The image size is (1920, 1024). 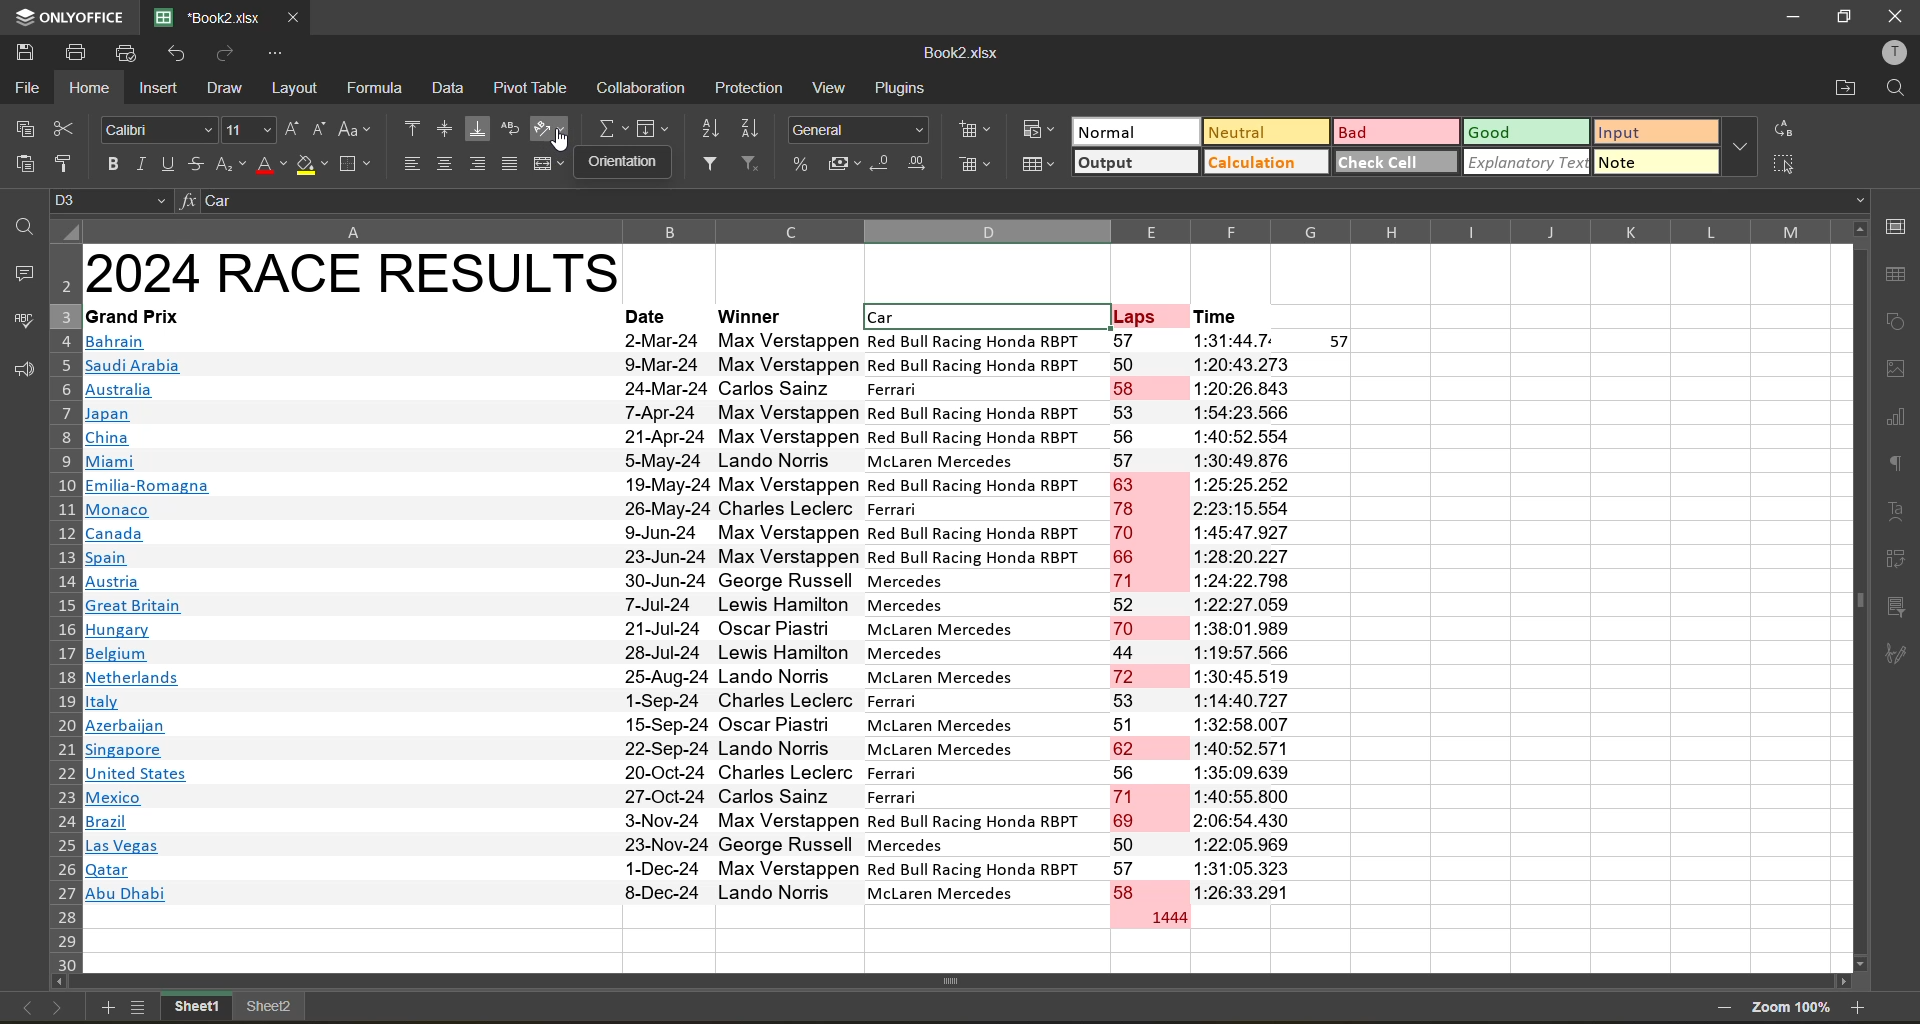 What do you see at coordinates (1132, 162) in the screenshot?
I see `output` at bounding box center [1132, 162].